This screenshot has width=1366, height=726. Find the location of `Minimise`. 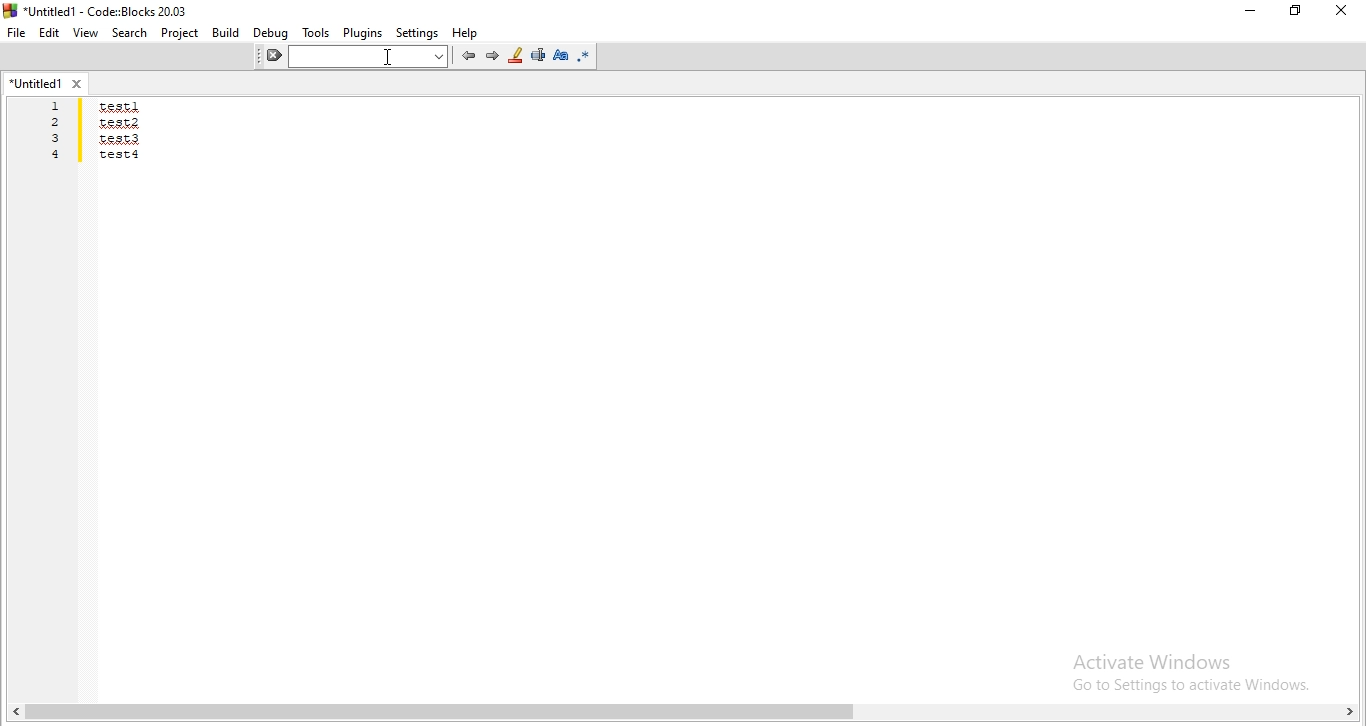

Minimise is located at coordinates (1246, 14).